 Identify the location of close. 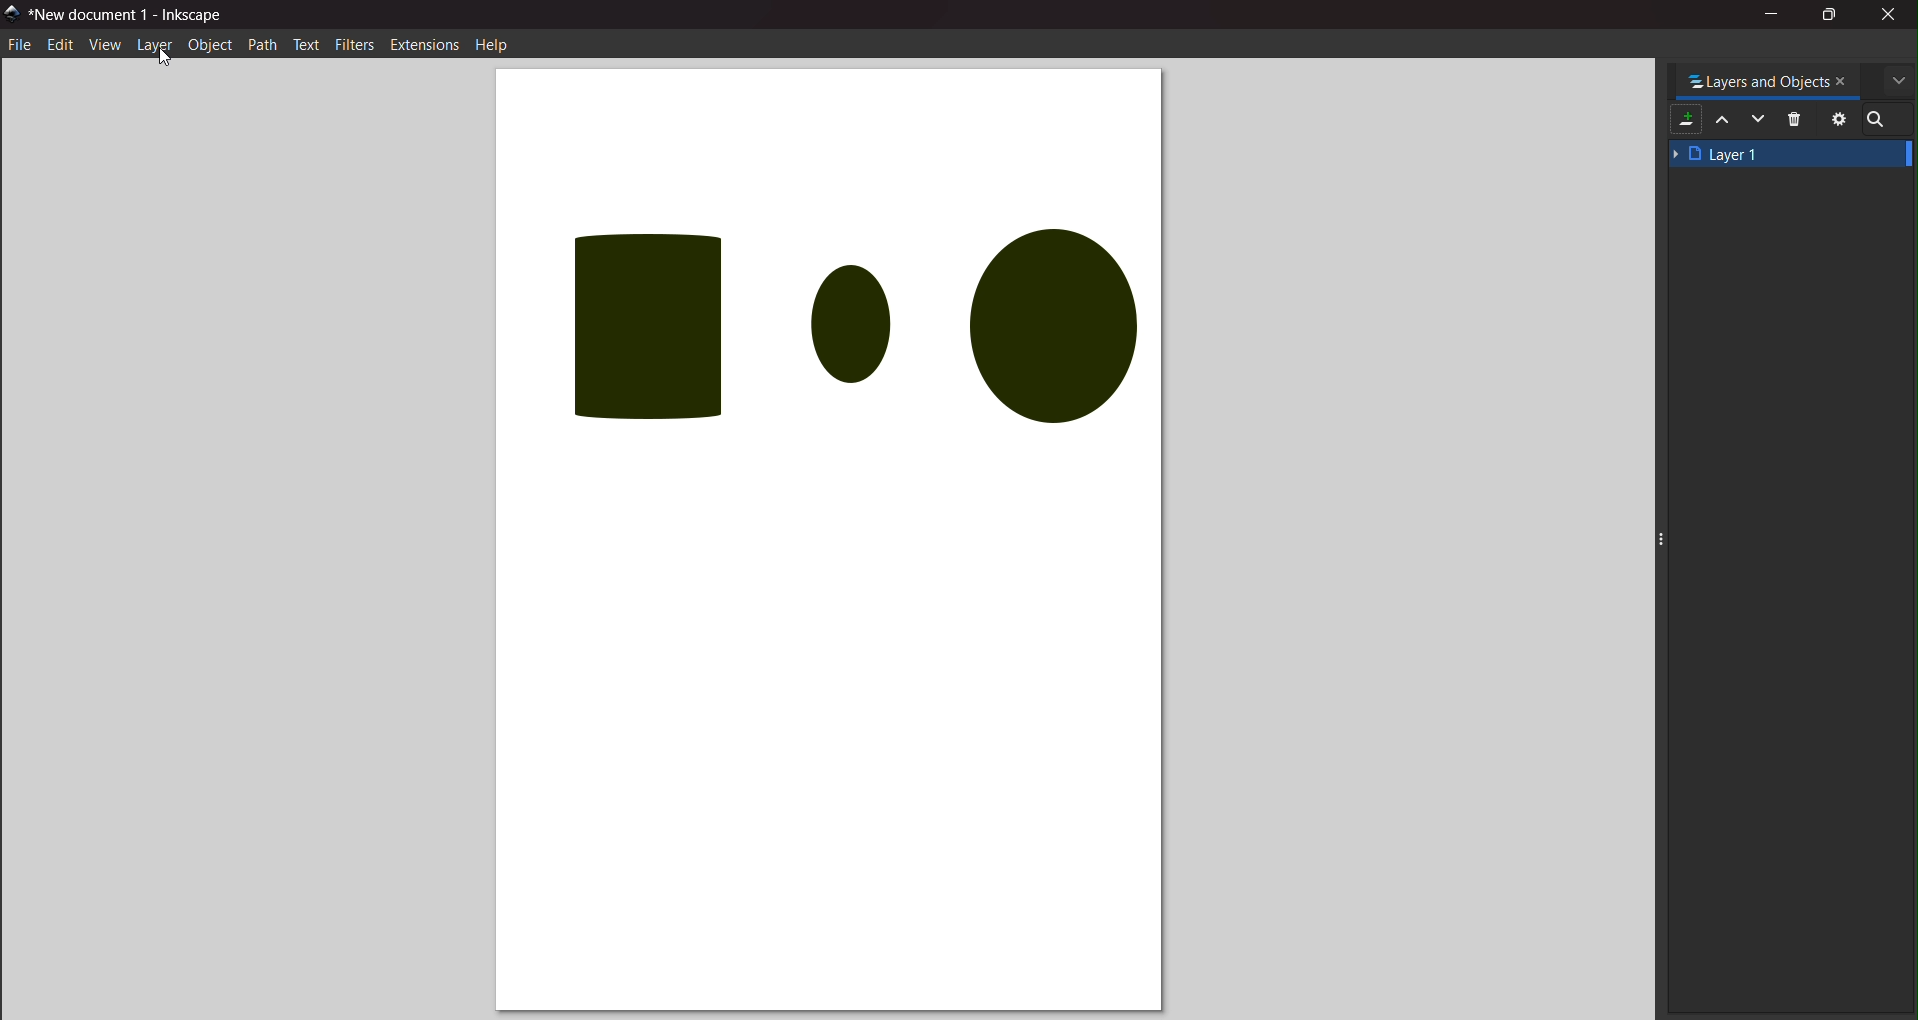
(1887, 16).